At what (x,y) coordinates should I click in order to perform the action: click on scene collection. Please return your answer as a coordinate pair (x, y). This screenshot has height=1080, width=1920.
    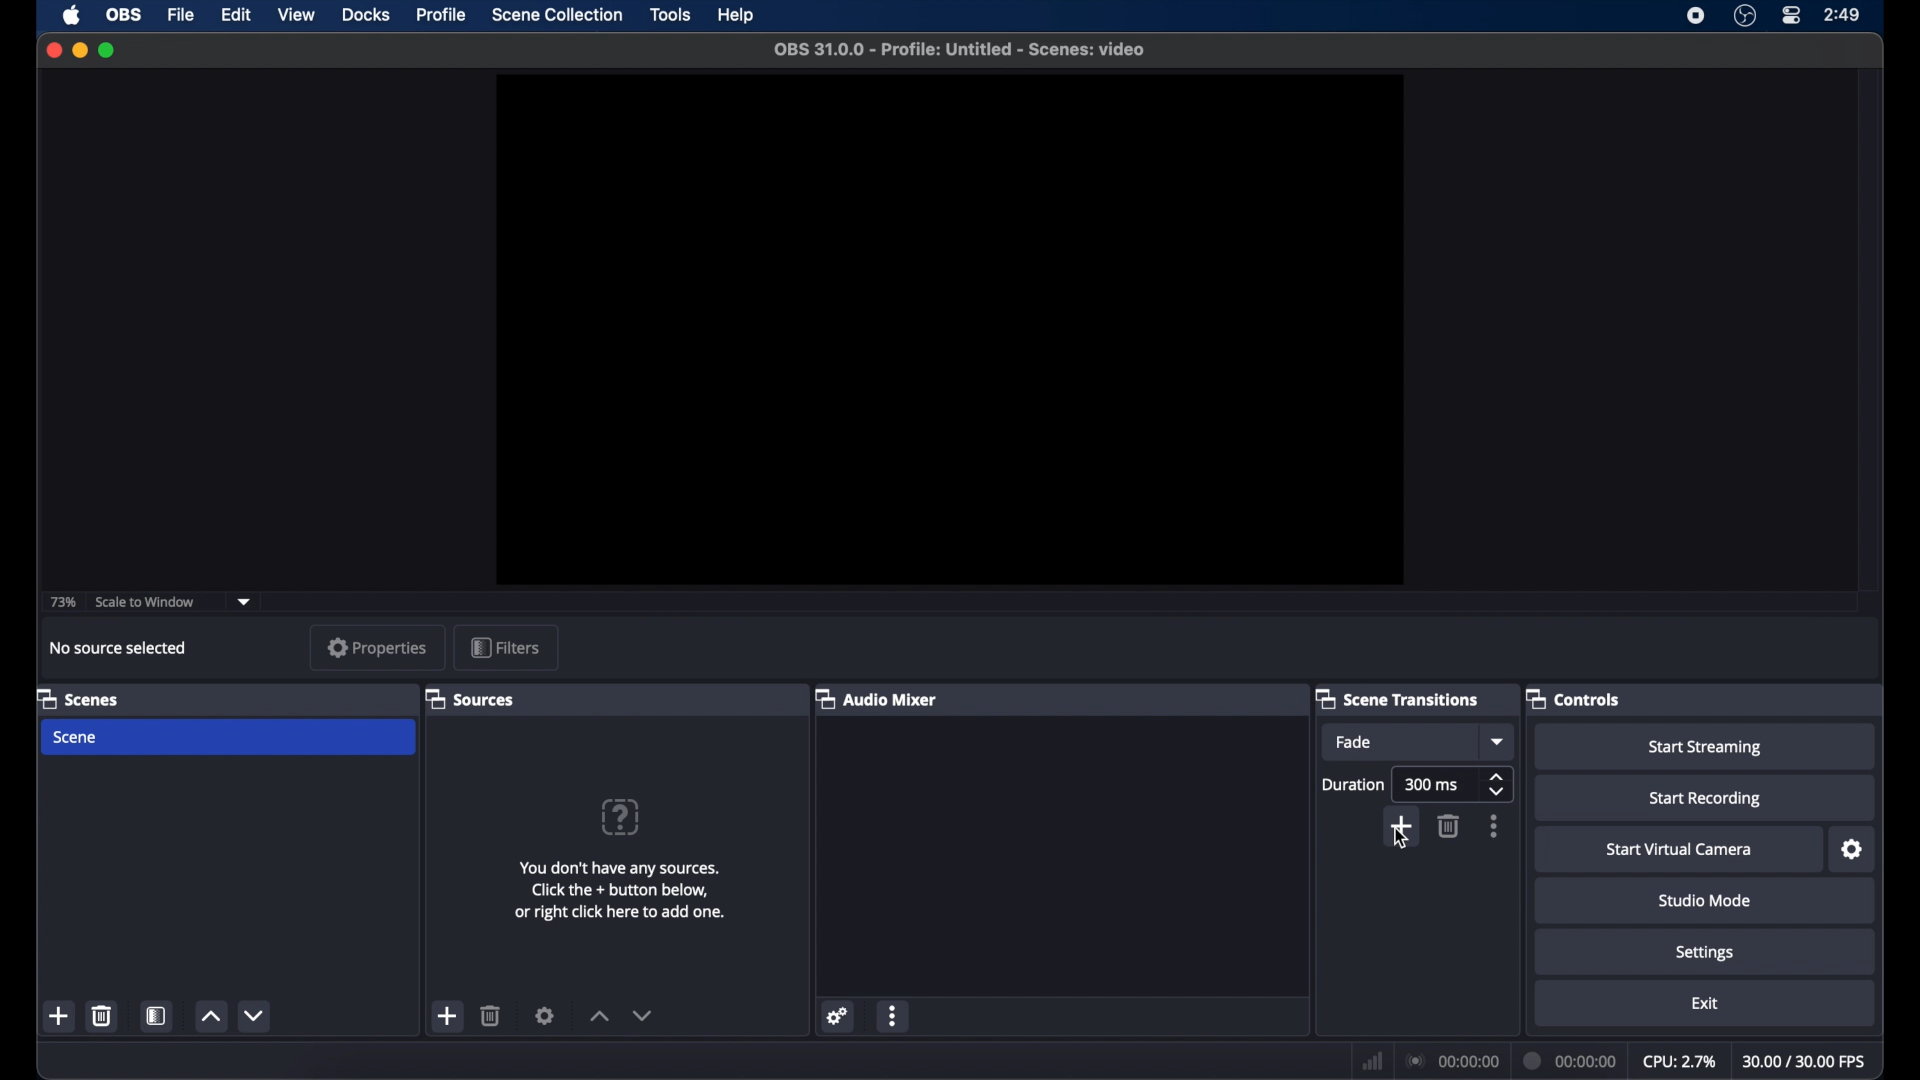
    Looking at the image, I should click on (556, 15).